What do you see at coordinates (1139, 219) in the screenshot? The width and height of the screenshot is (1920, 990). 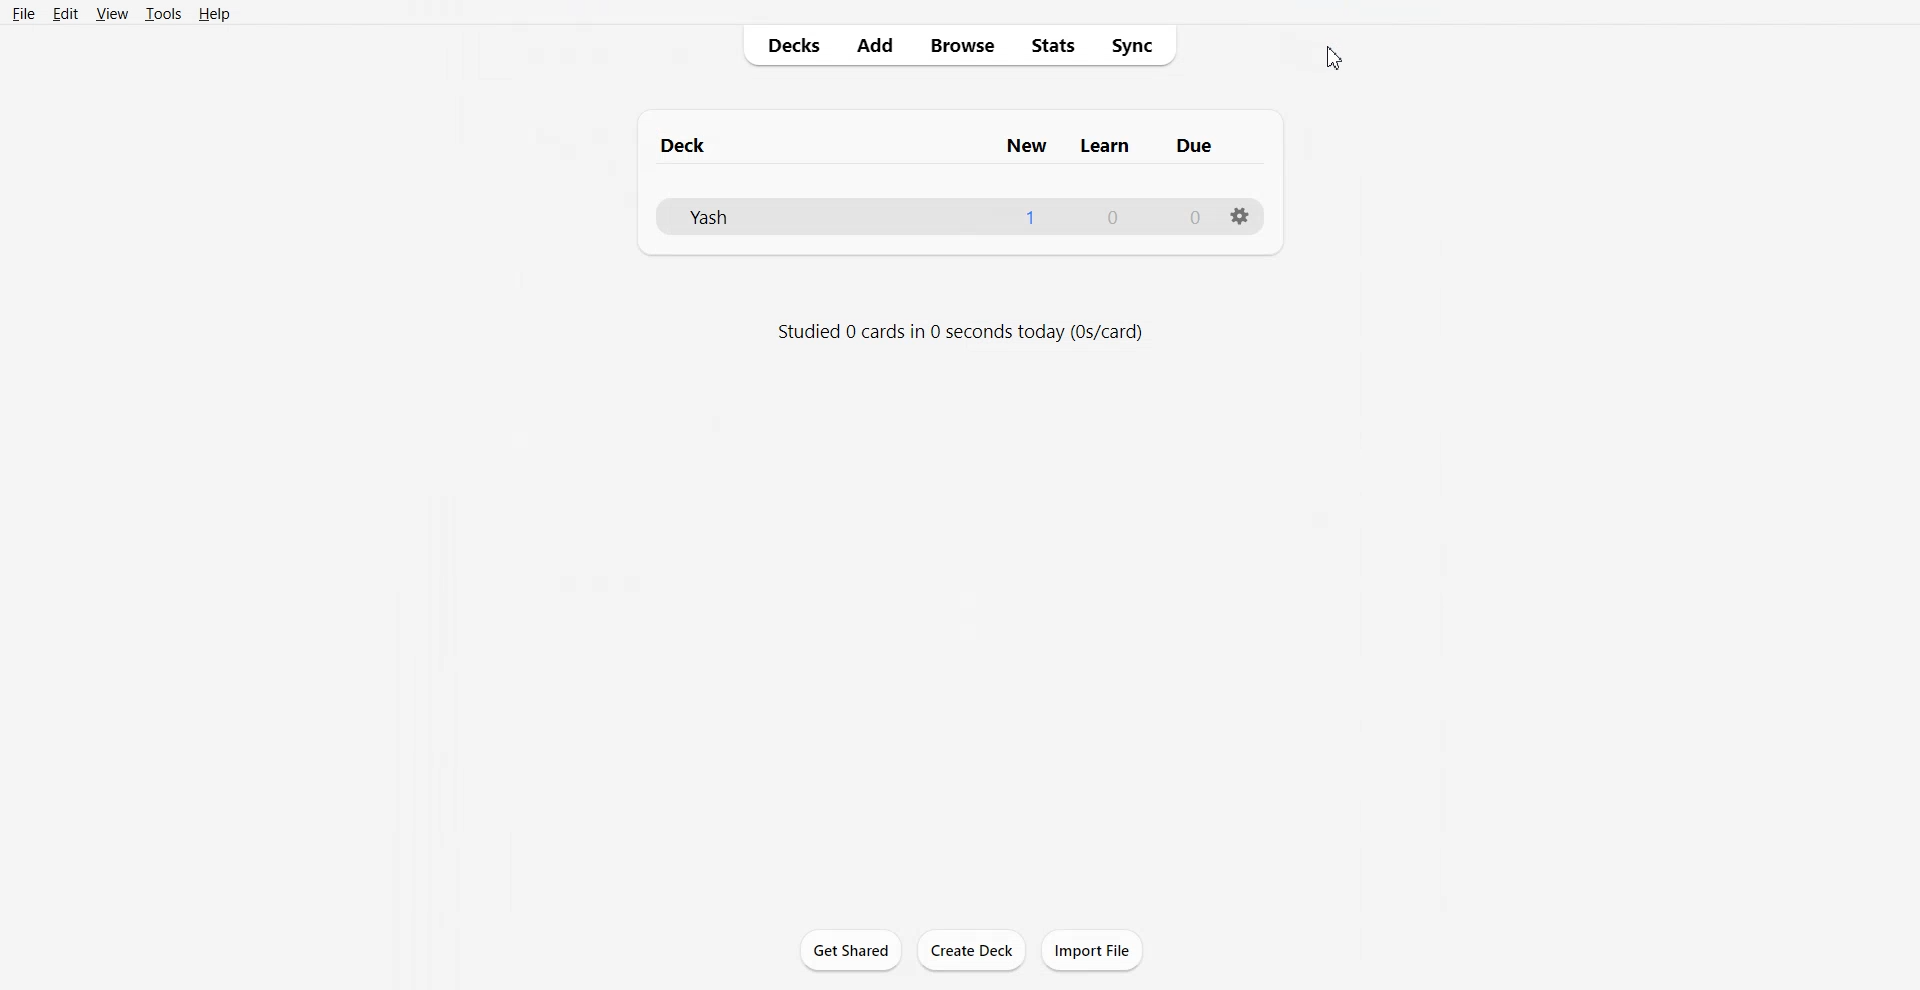 I see `0, 0` at bounding box center [1139, 219].